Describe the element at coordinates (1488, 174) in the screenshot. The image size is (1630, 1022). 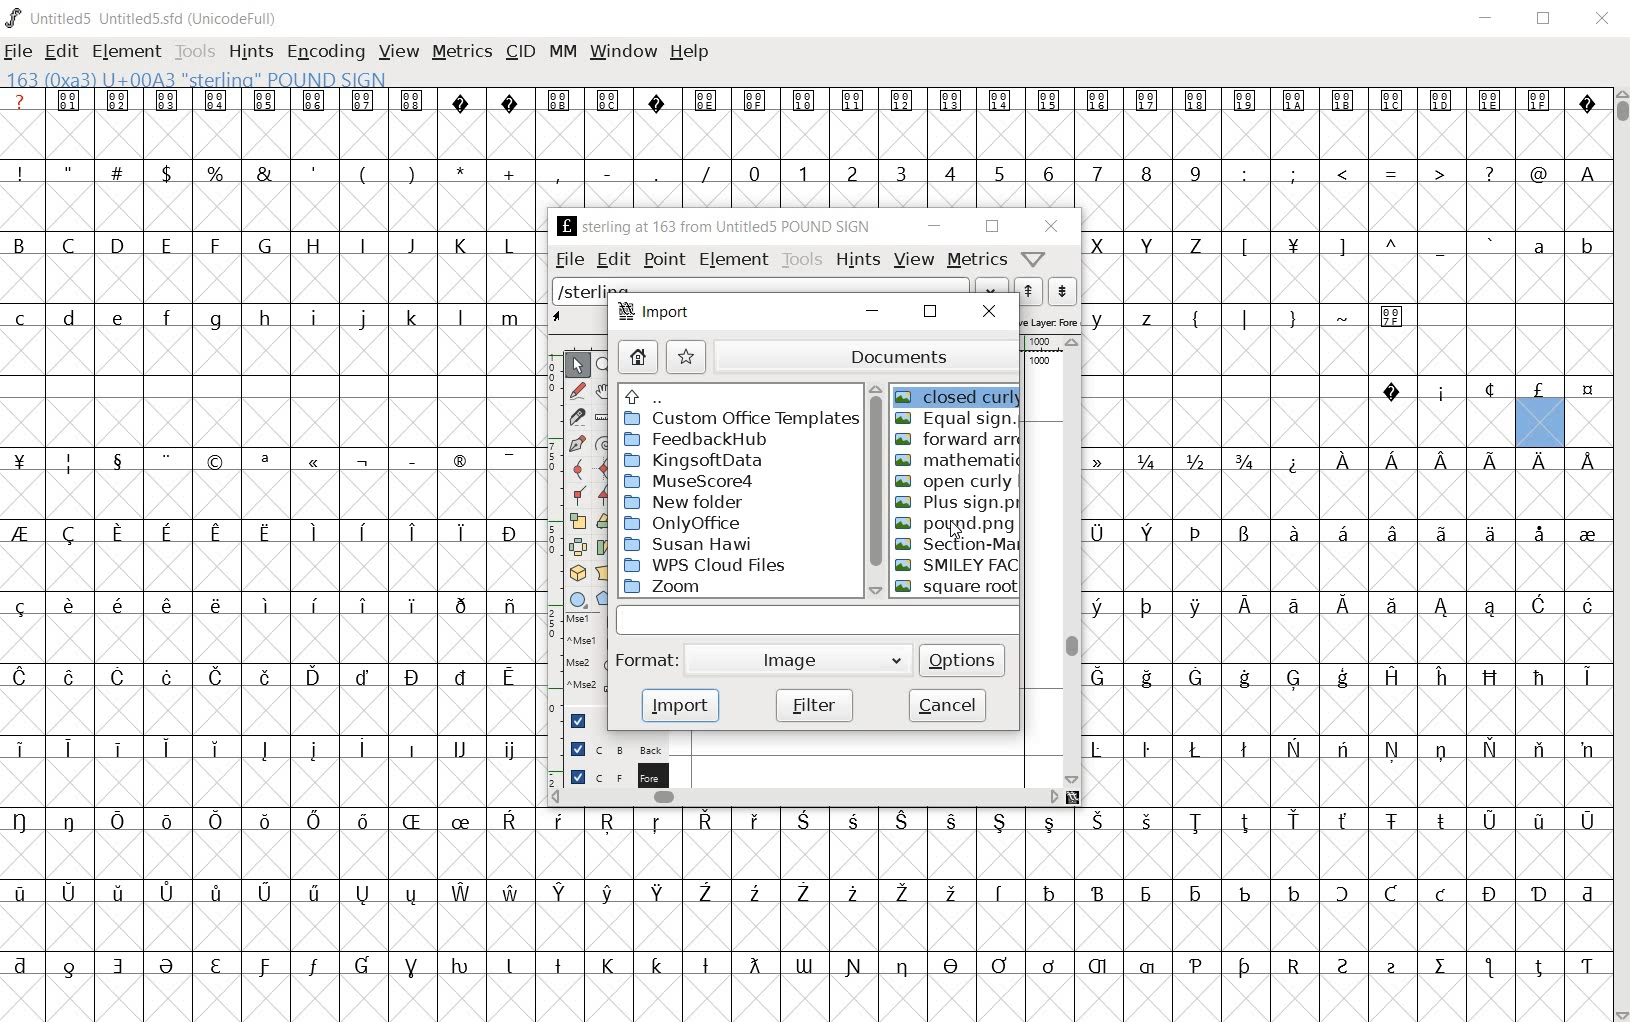
I see `?` at that location.